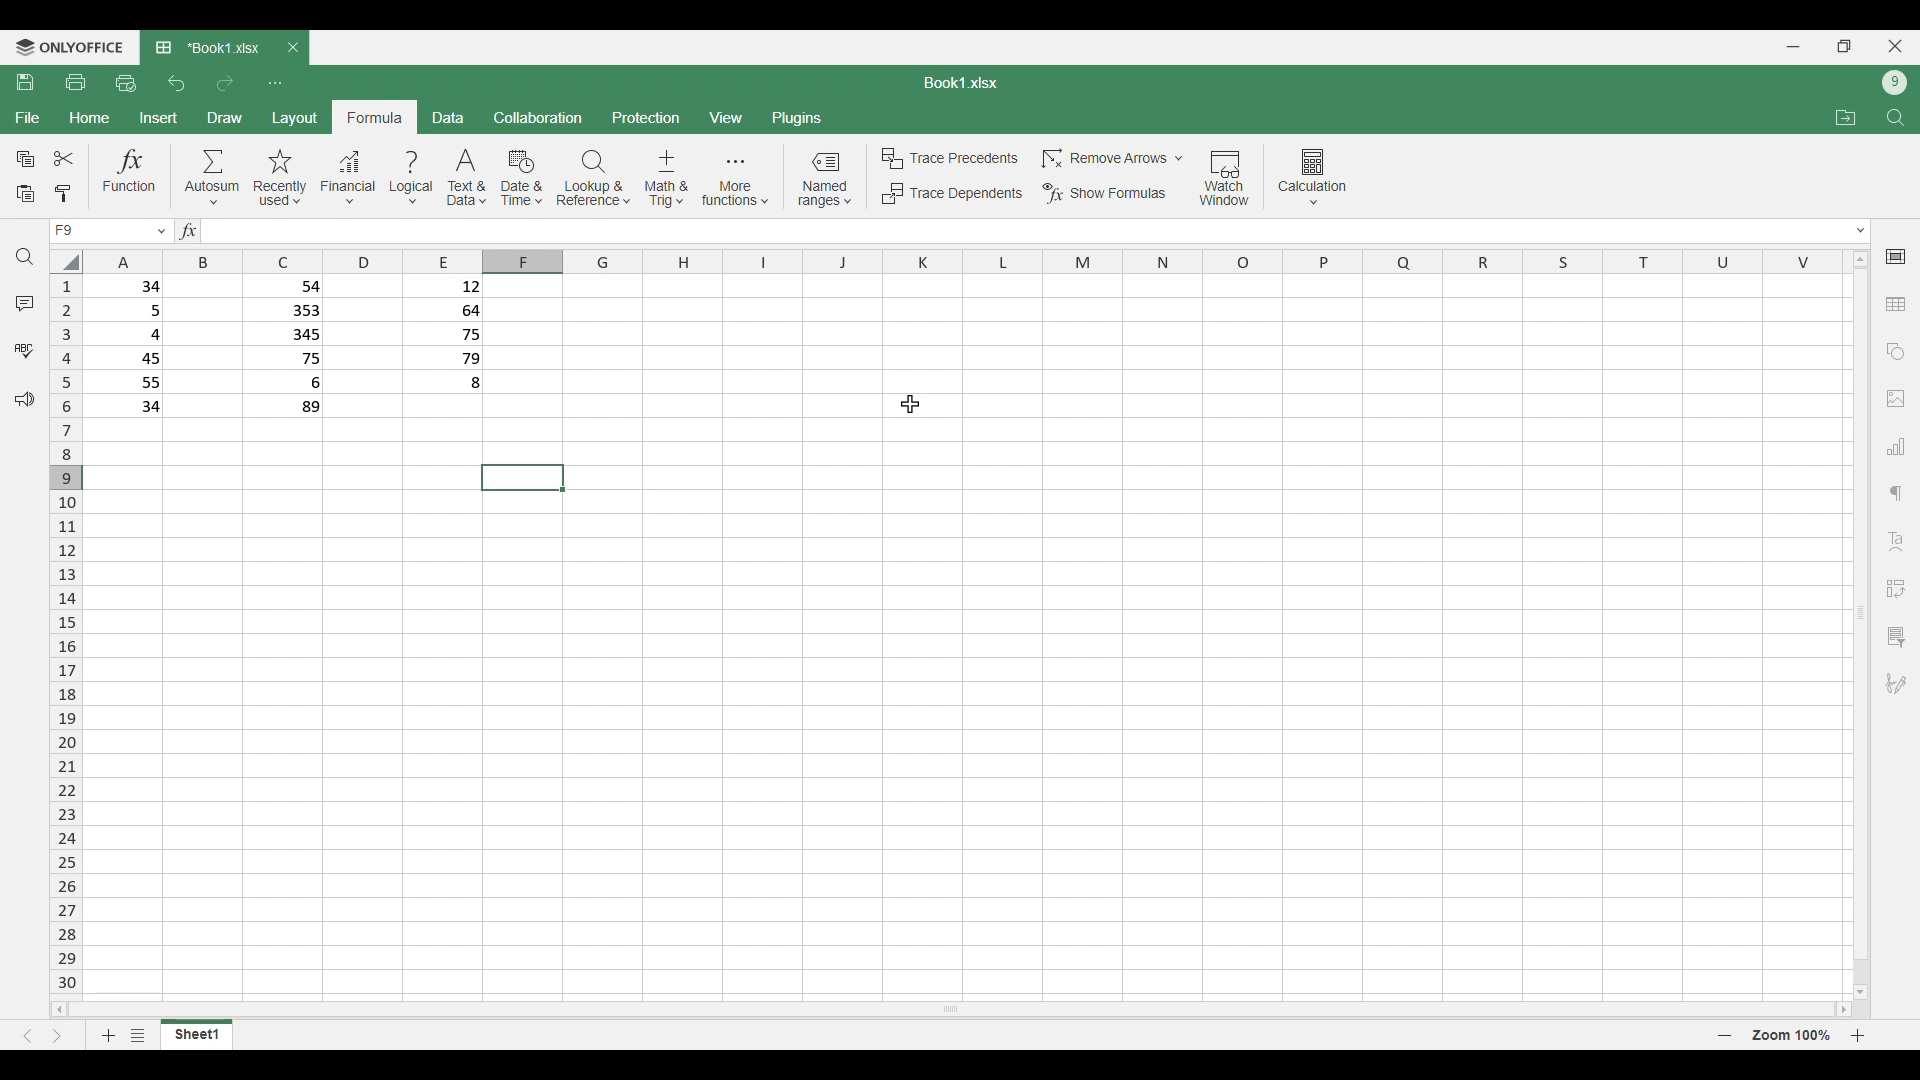 The image size is (1920, 1080). I want to click on Trace precedents, so click(948, 159).